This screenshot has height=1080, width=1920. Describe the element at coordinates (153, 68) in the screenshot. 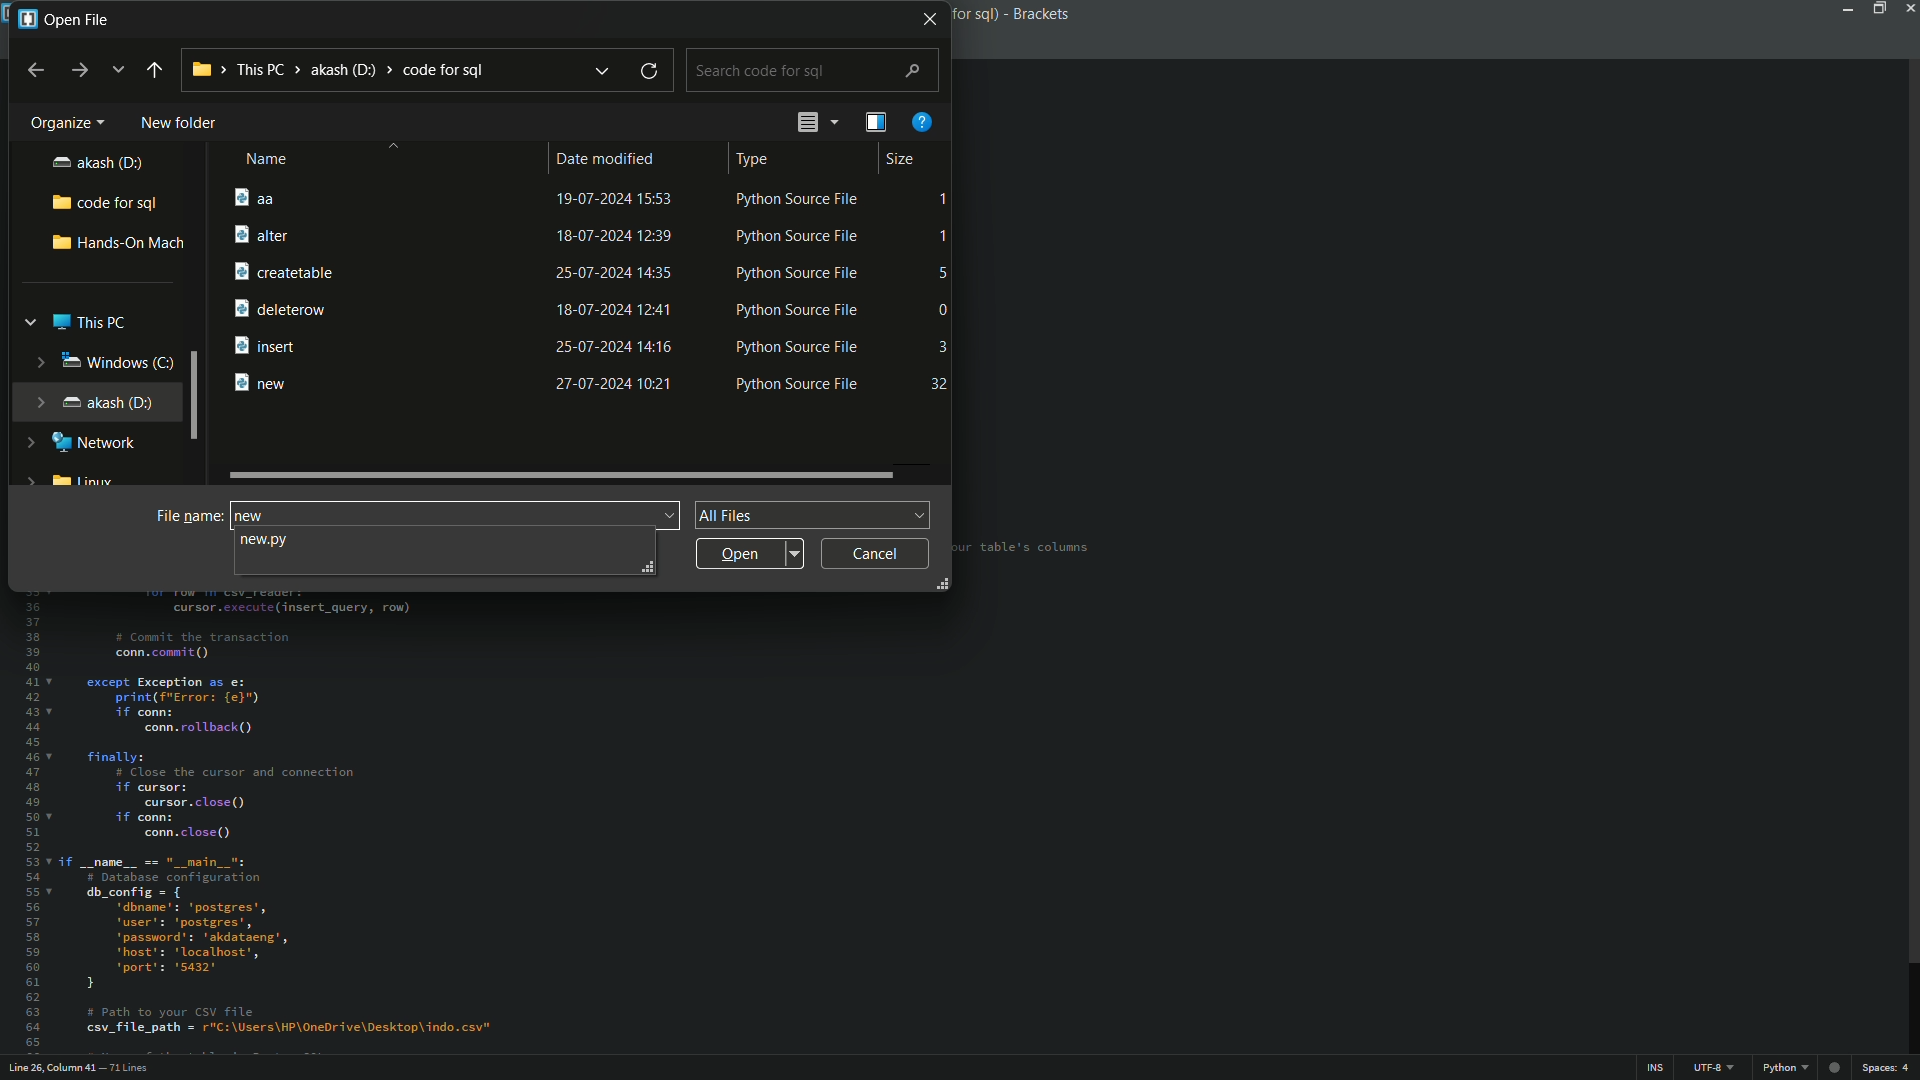

I see `back` at that location.